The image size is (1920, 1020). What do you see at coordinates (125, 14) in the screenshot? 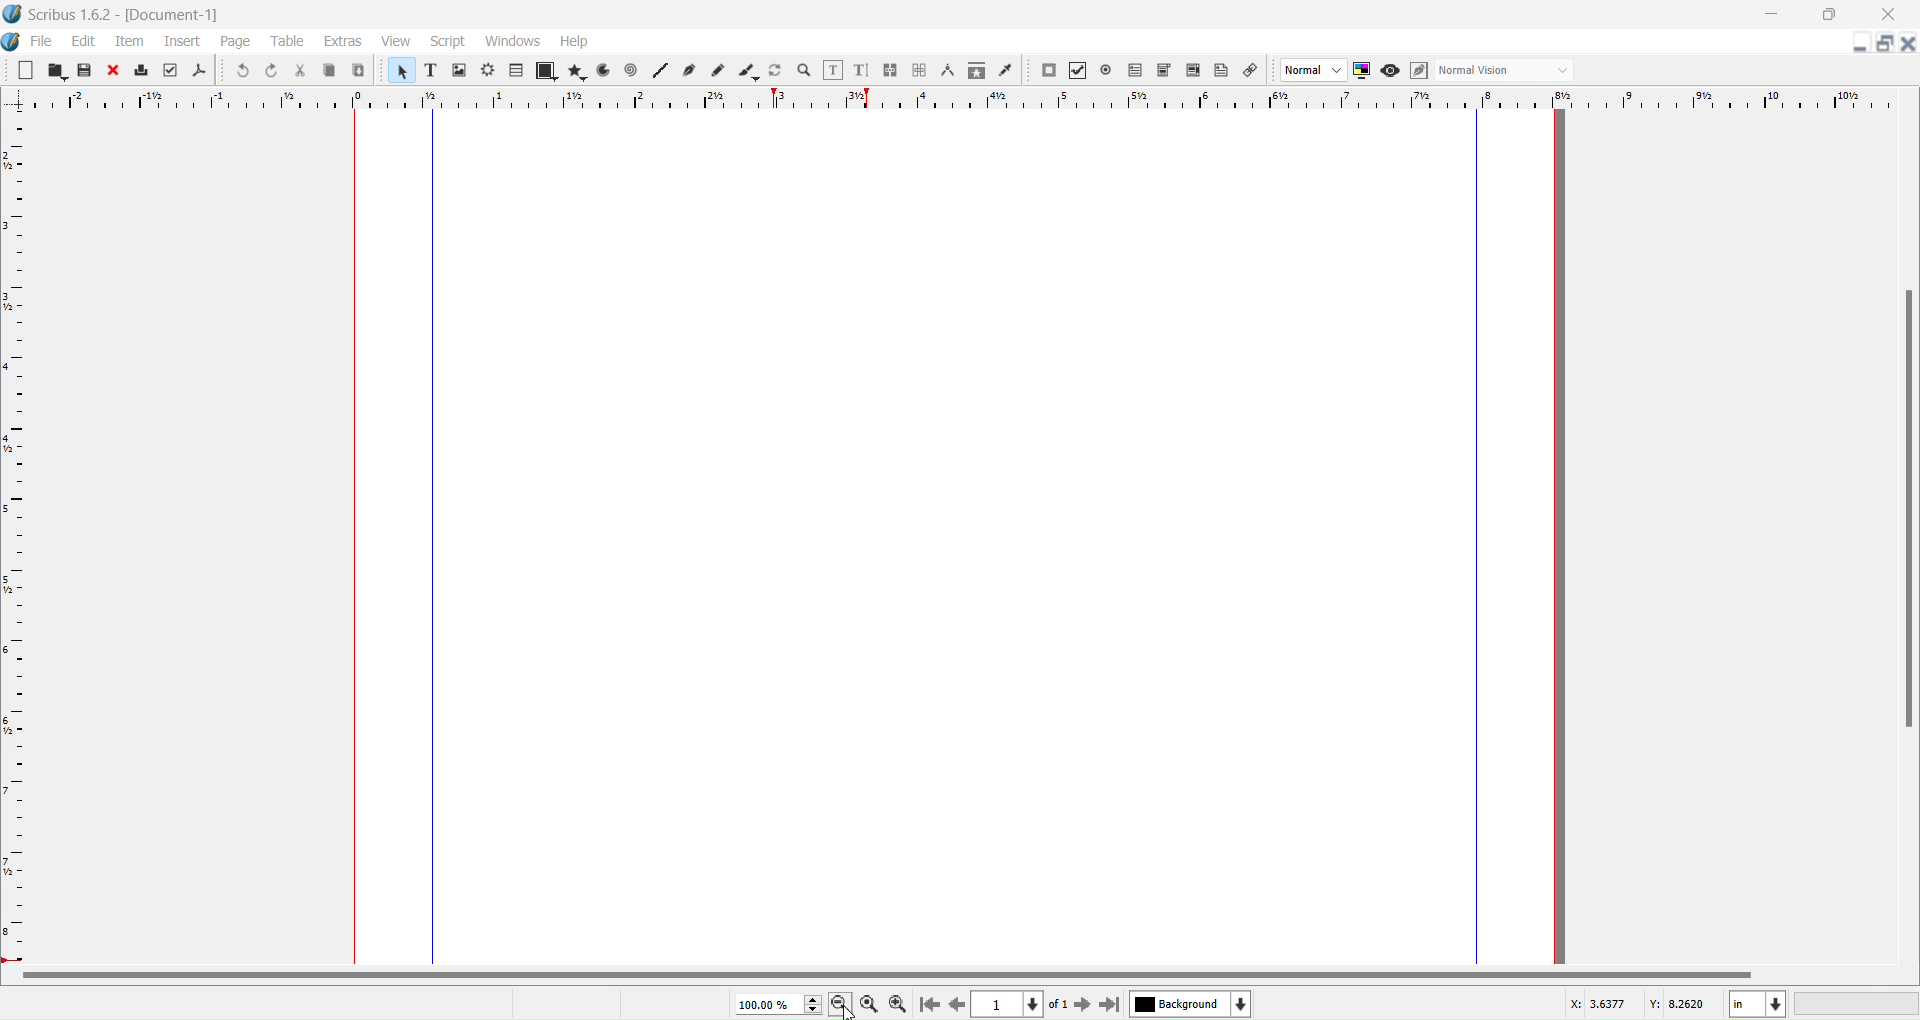
I see `Application Name, Version - Document Title` at bounding box center [125, 14].